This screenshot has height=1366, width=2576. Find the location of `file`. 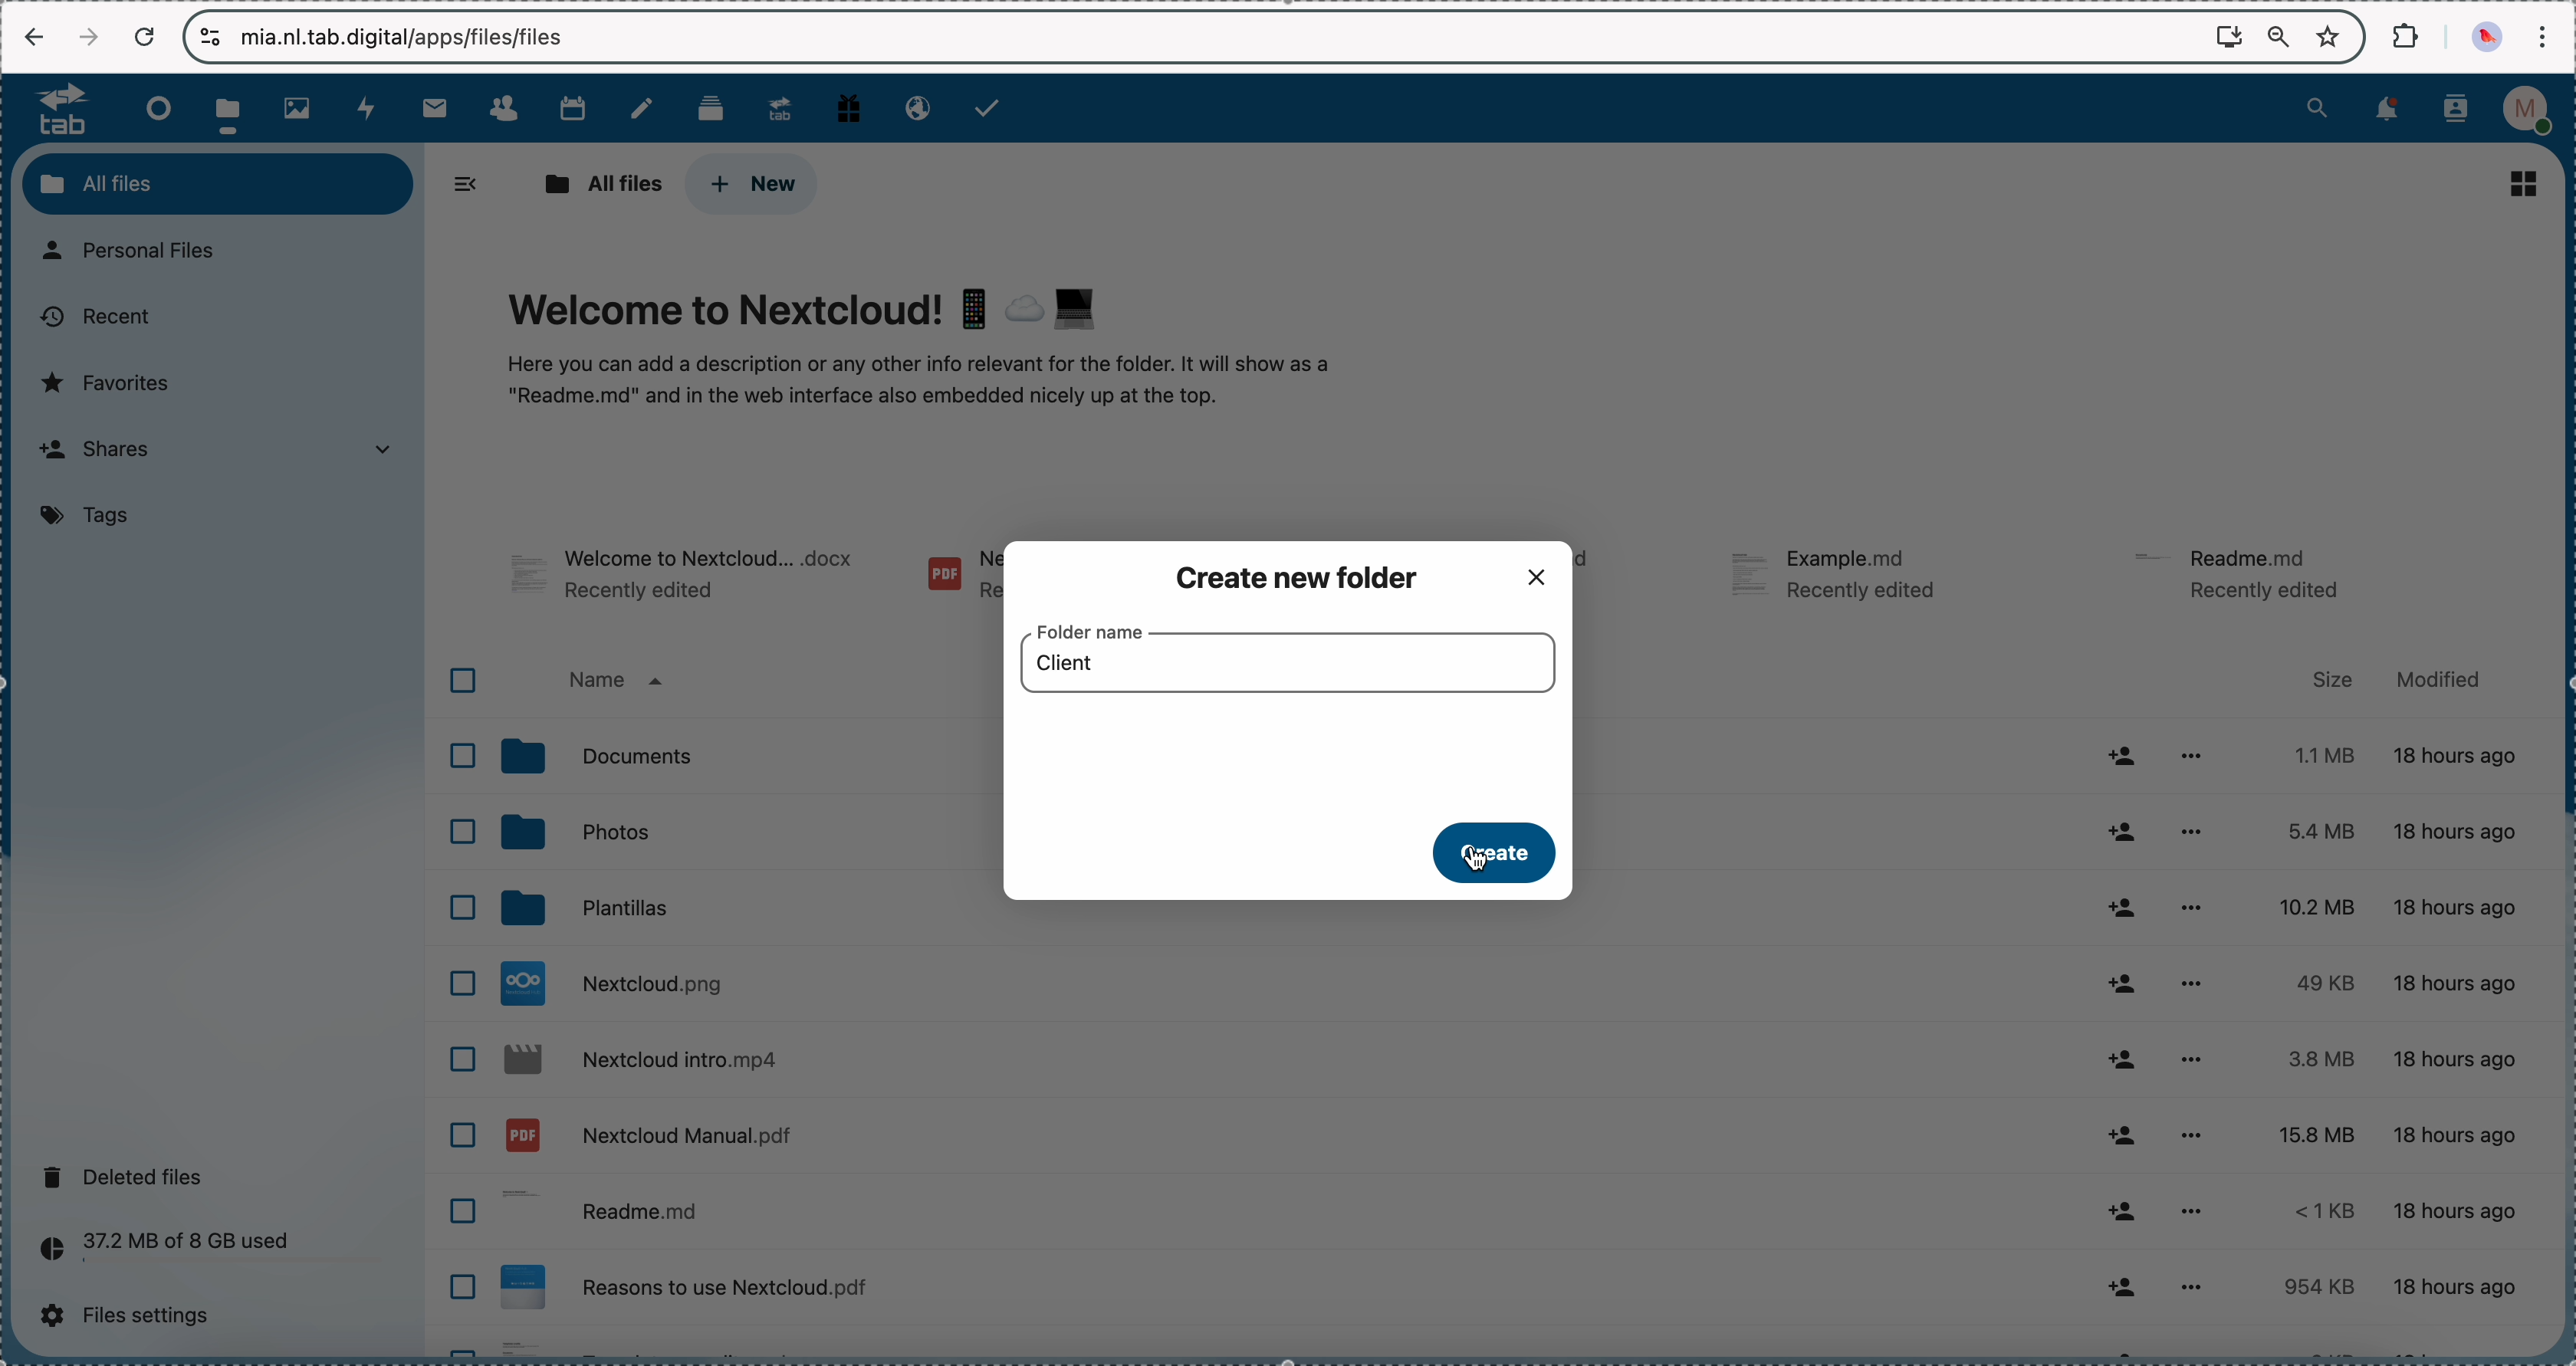

file is located at coordinates (685, 578).